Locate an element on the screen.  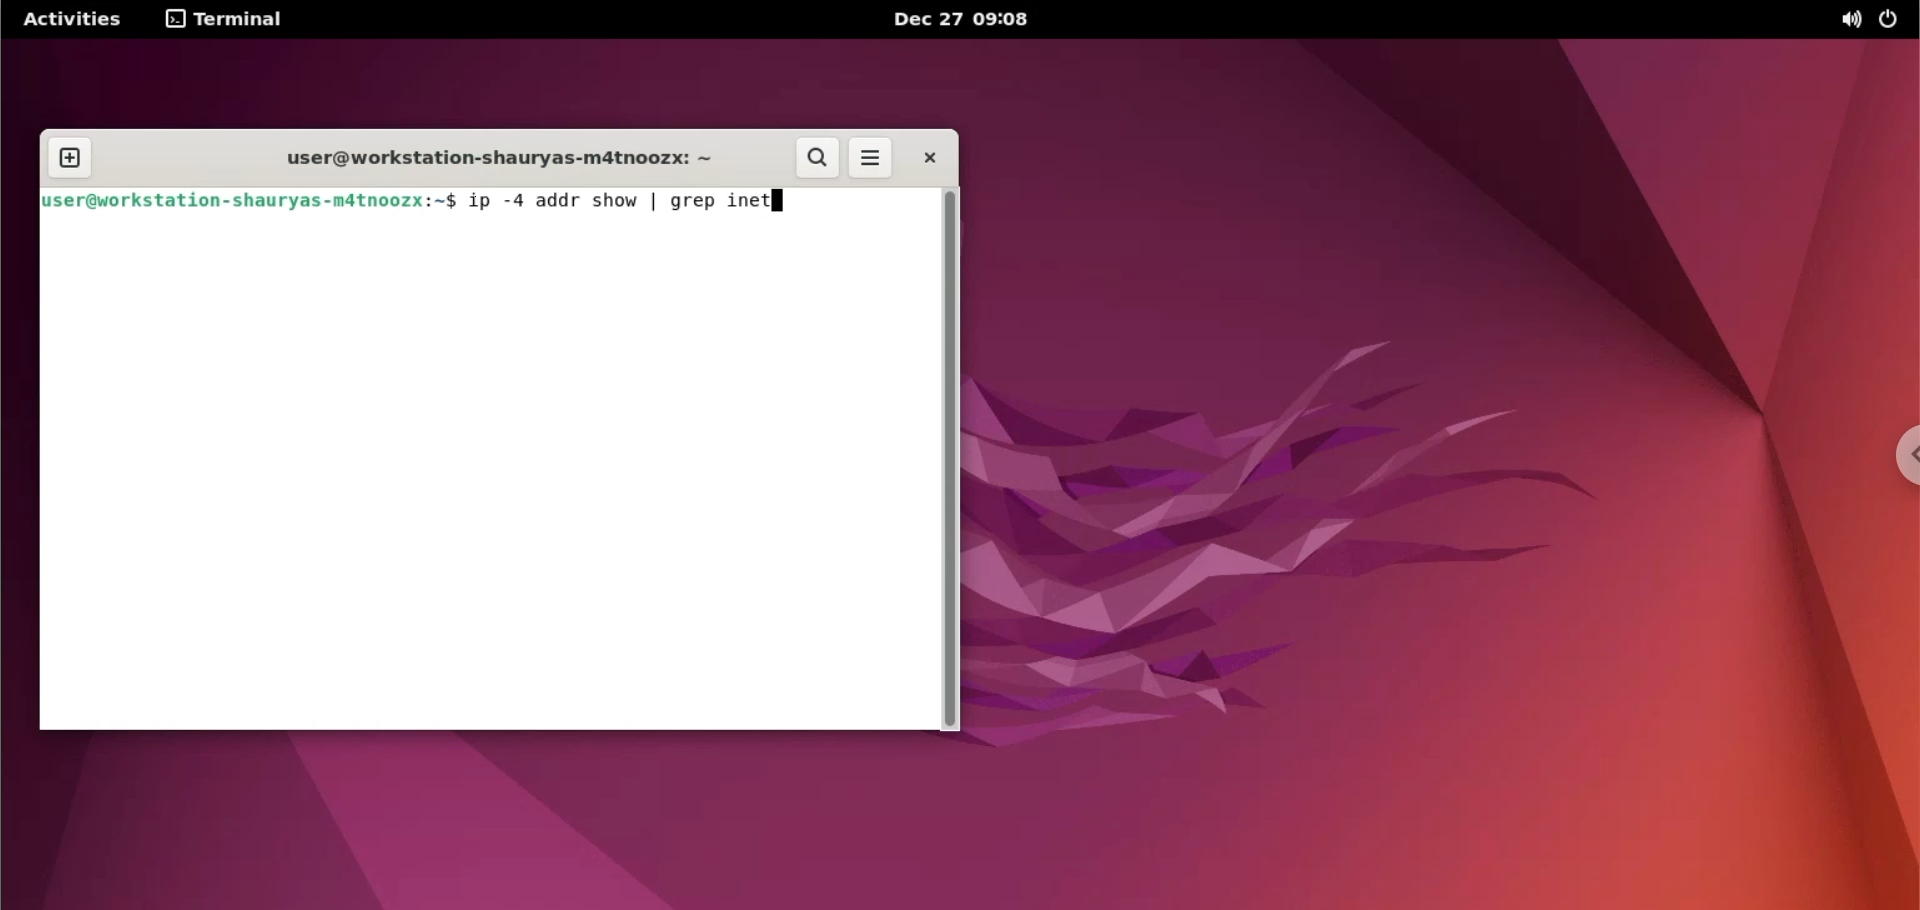
scrollbar is located at coordinates (953, 457).